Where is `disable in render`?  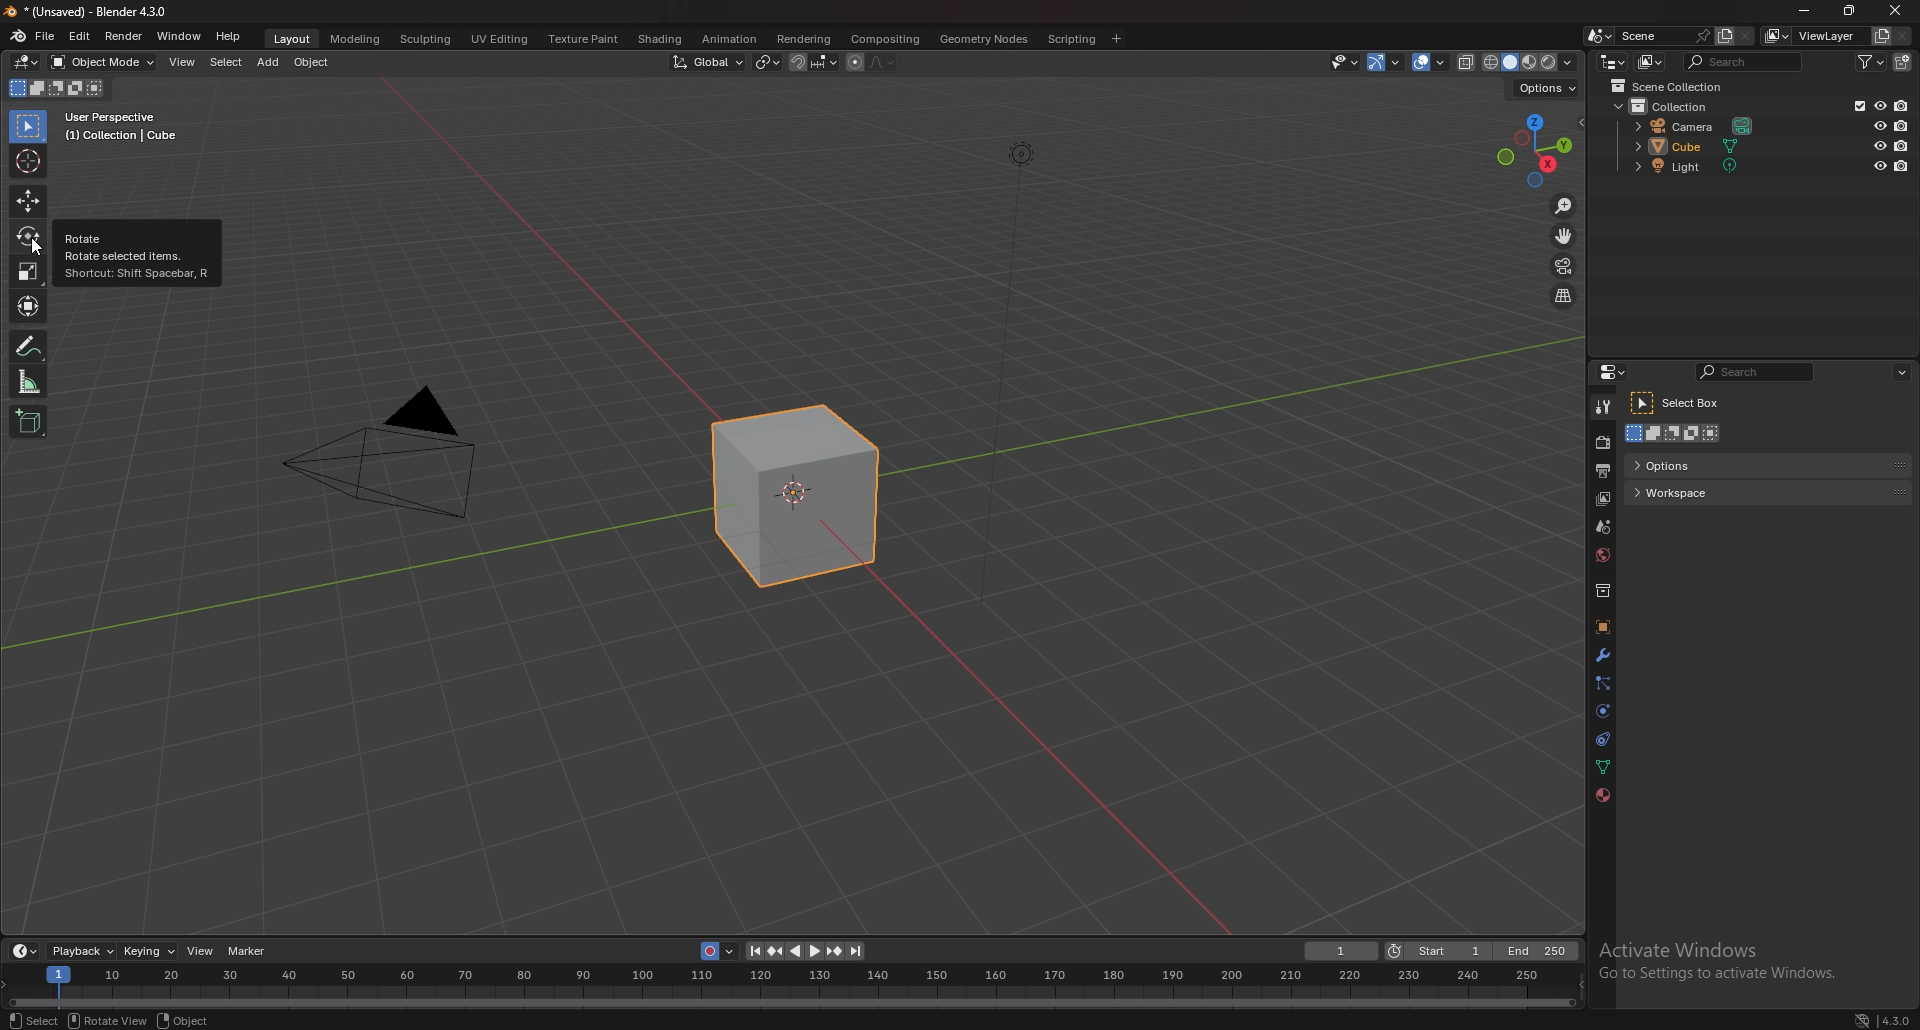
disable in render is located at coordinates (1901, 146).